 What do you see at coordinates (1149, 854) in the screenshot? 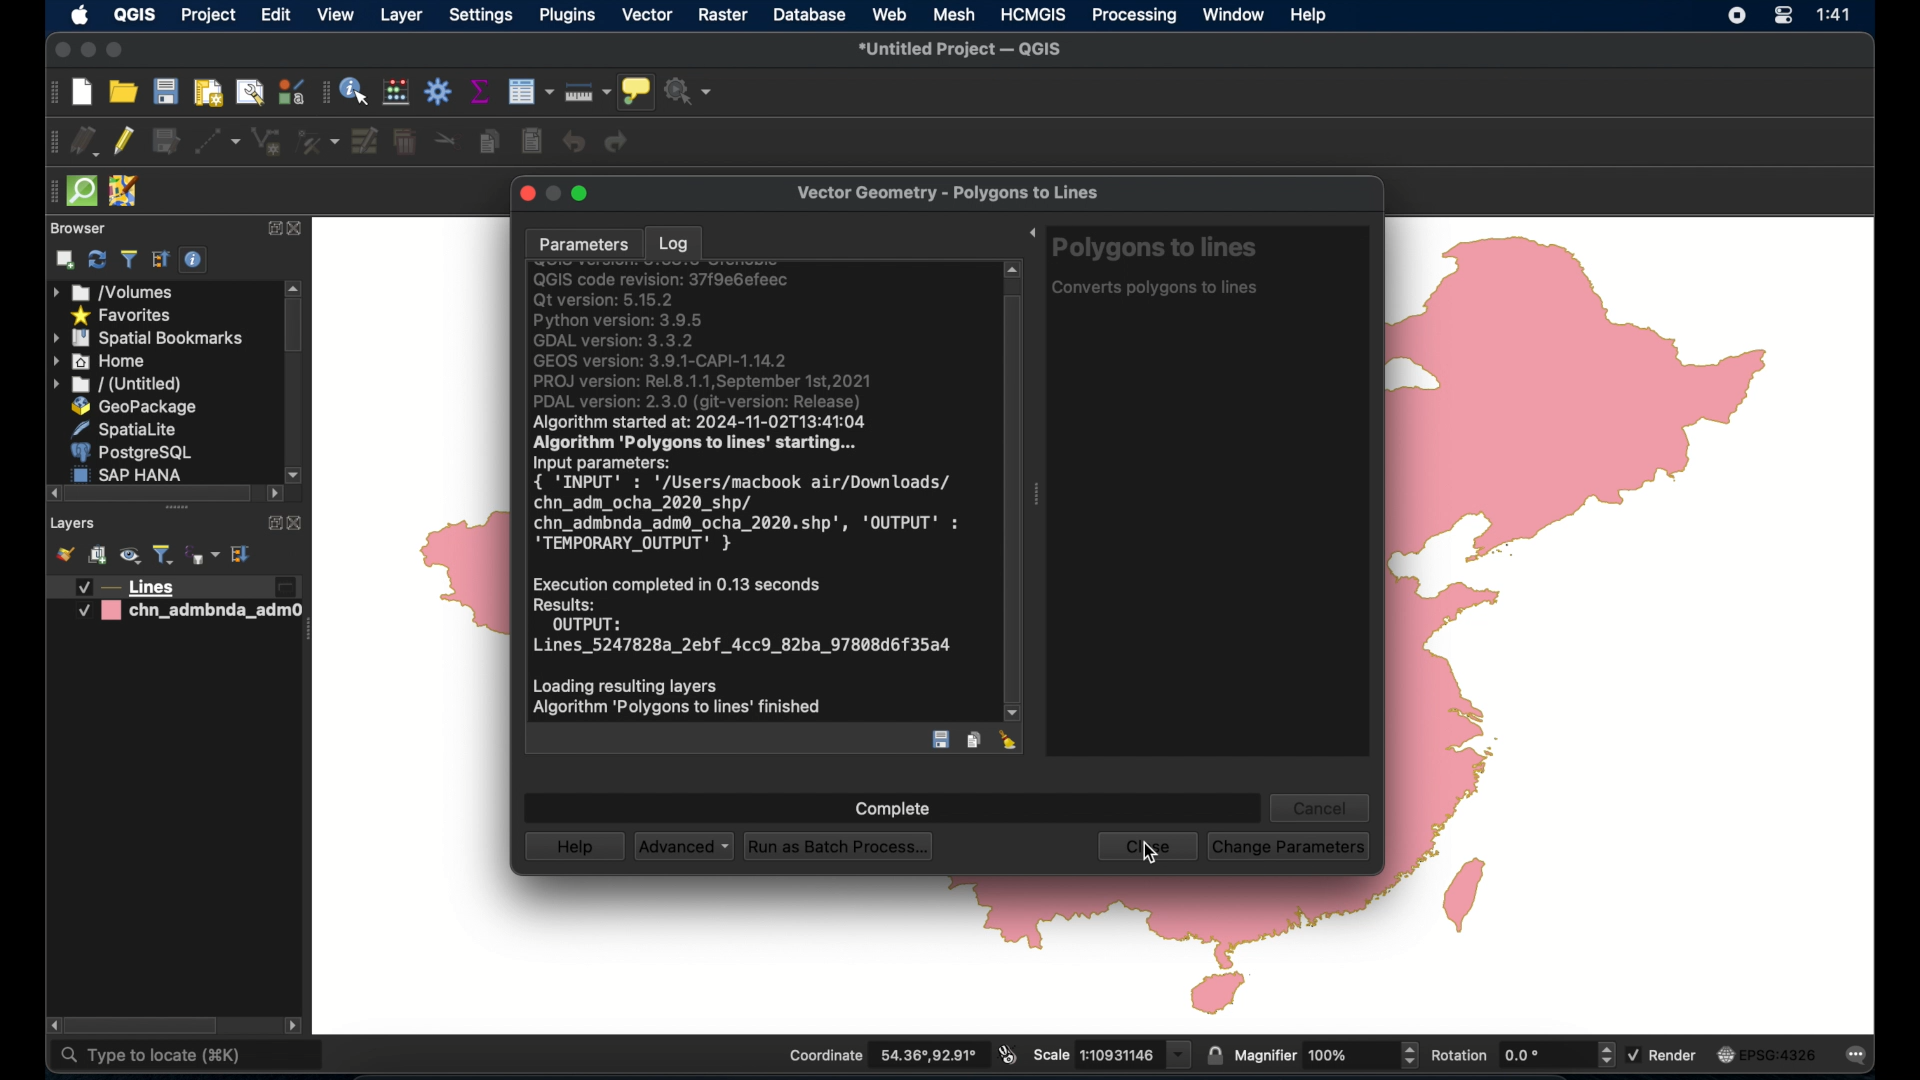
I see `cursor` at bounding box center [1149, 854].